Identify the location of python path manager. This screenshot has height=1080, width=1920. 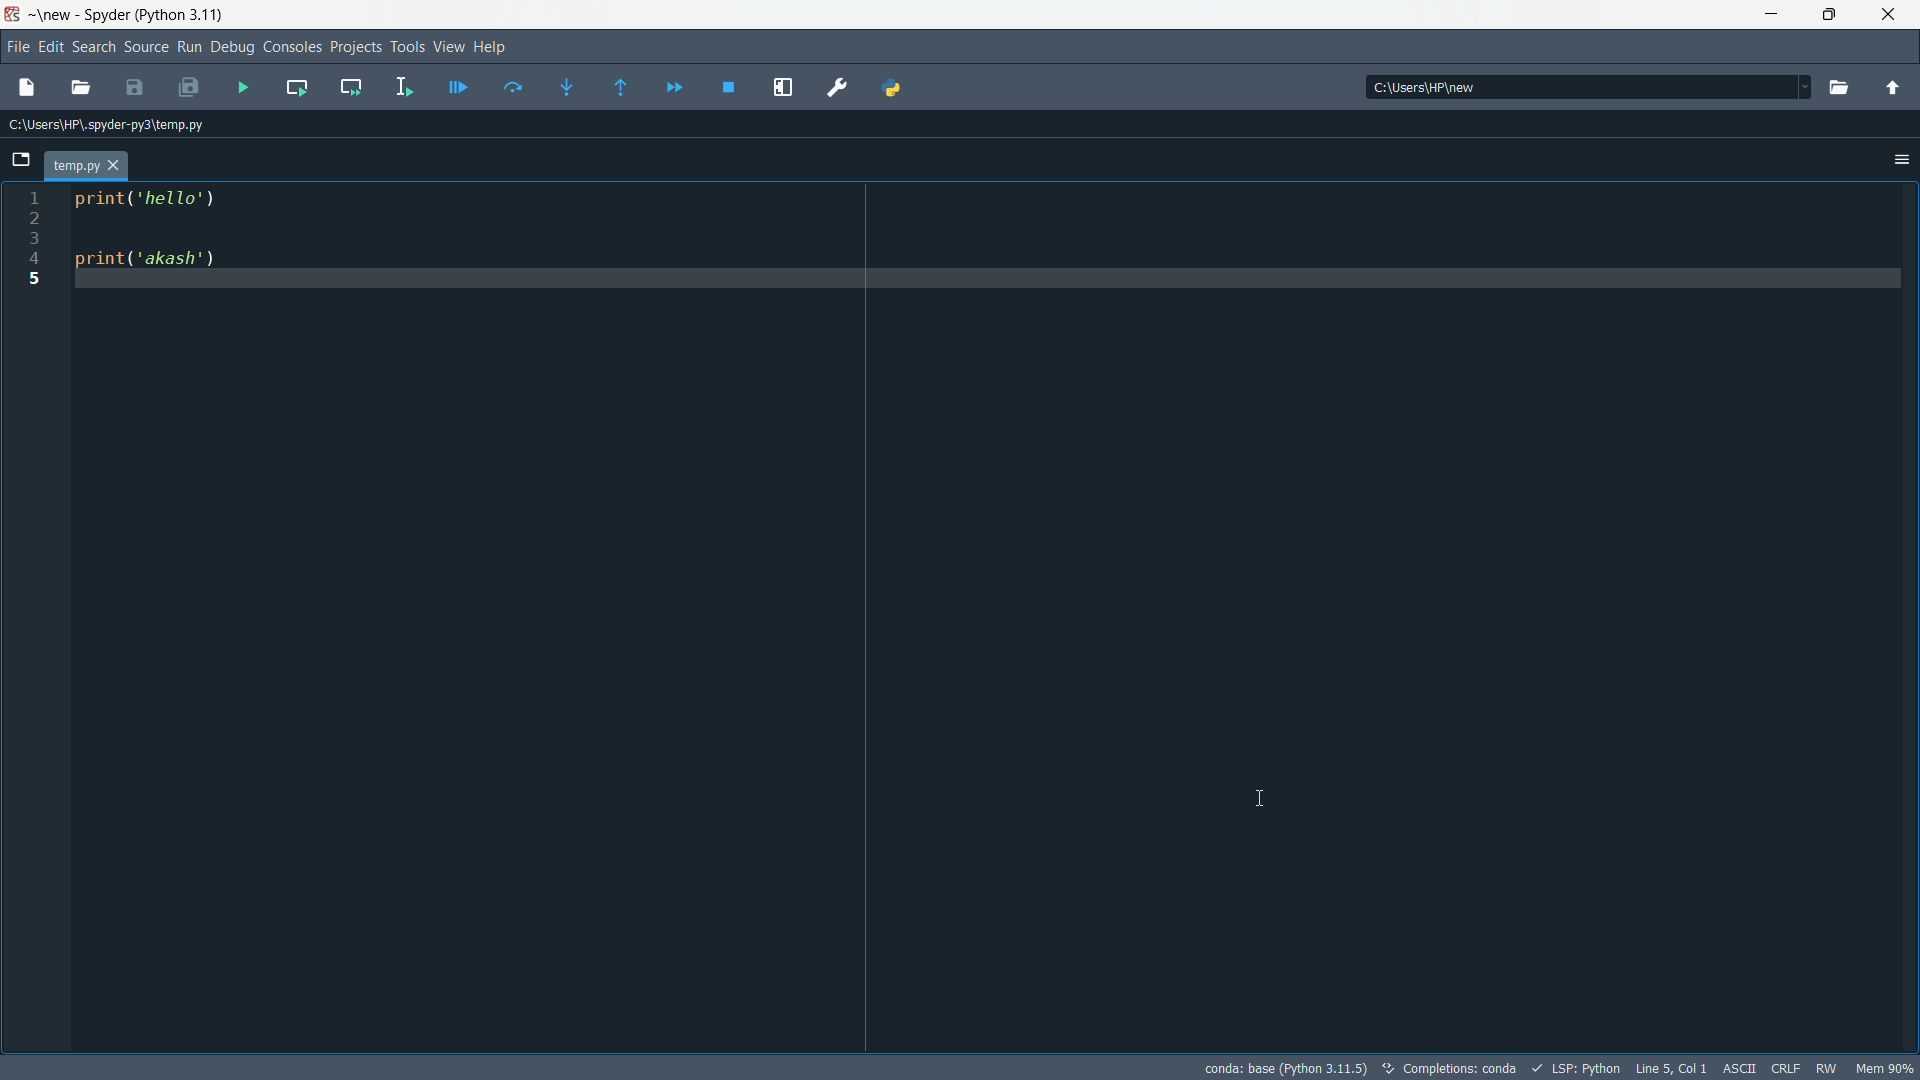
(895, 86).